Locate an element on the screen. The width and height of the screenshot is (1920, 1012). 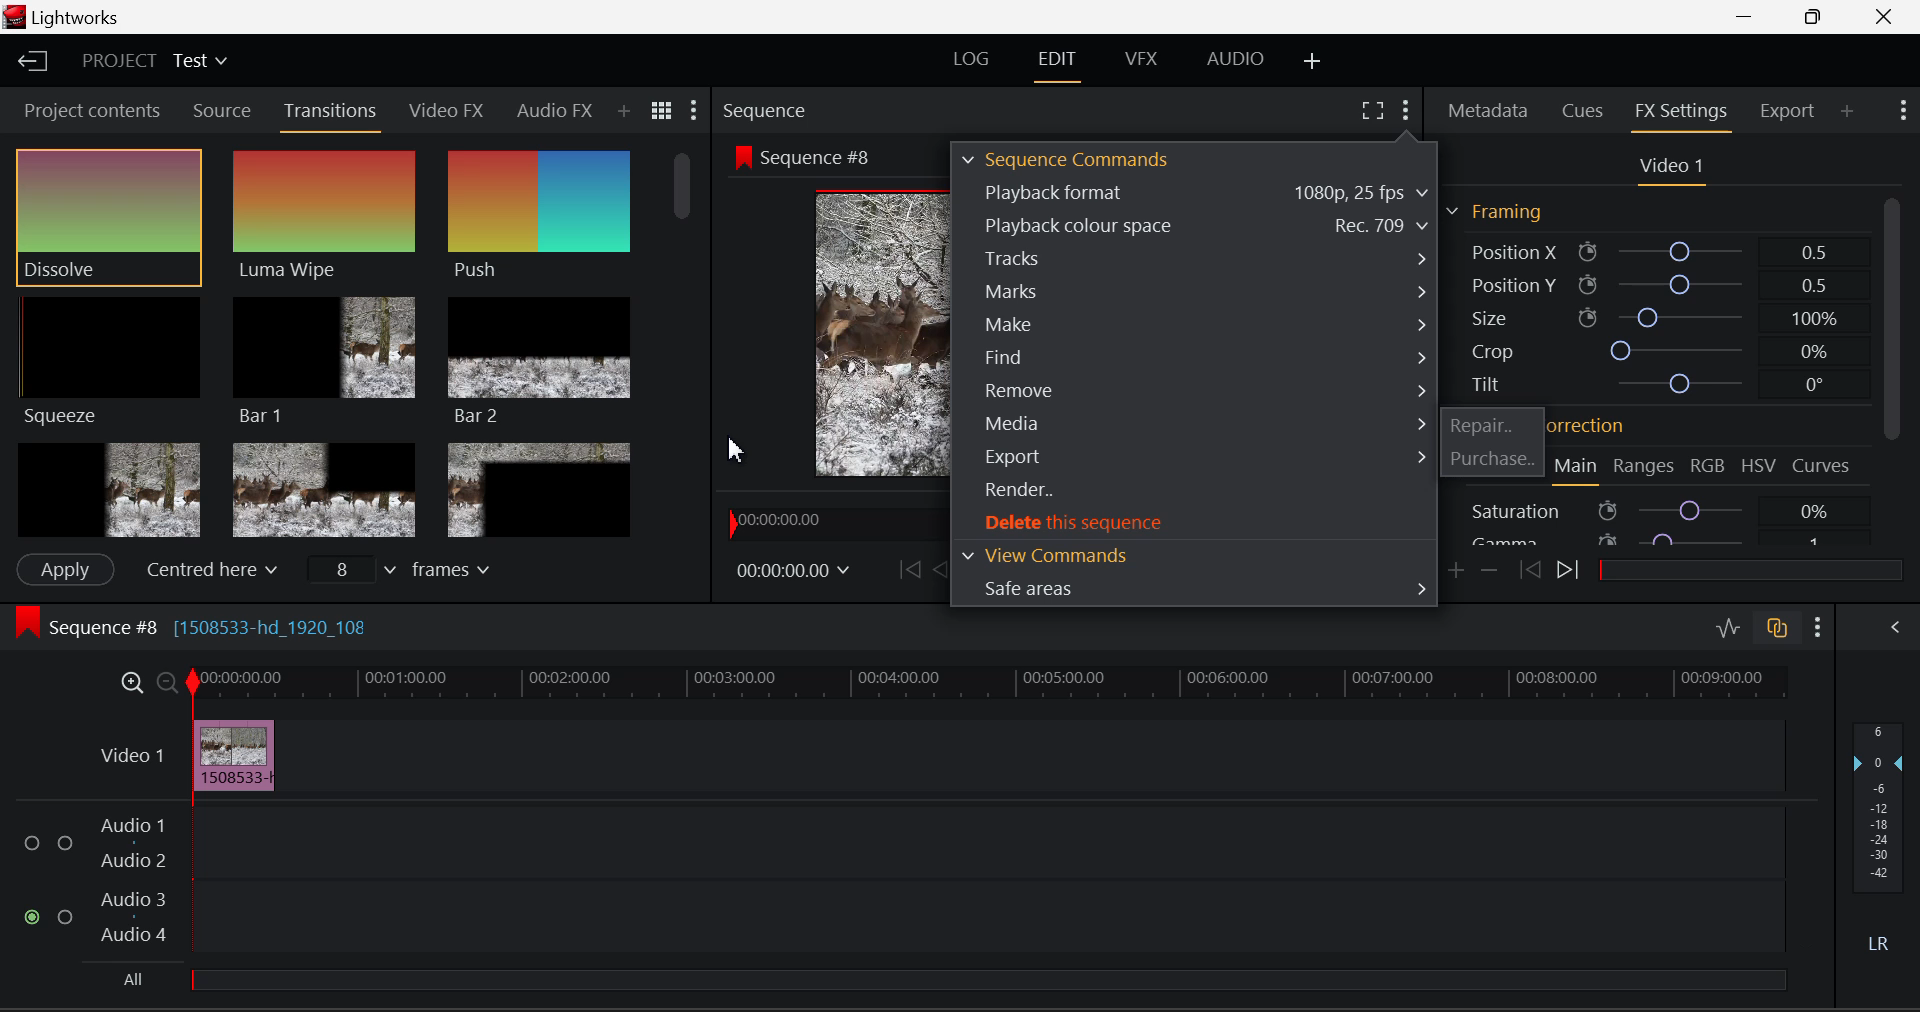
Source is located at coordinates (222, 113).